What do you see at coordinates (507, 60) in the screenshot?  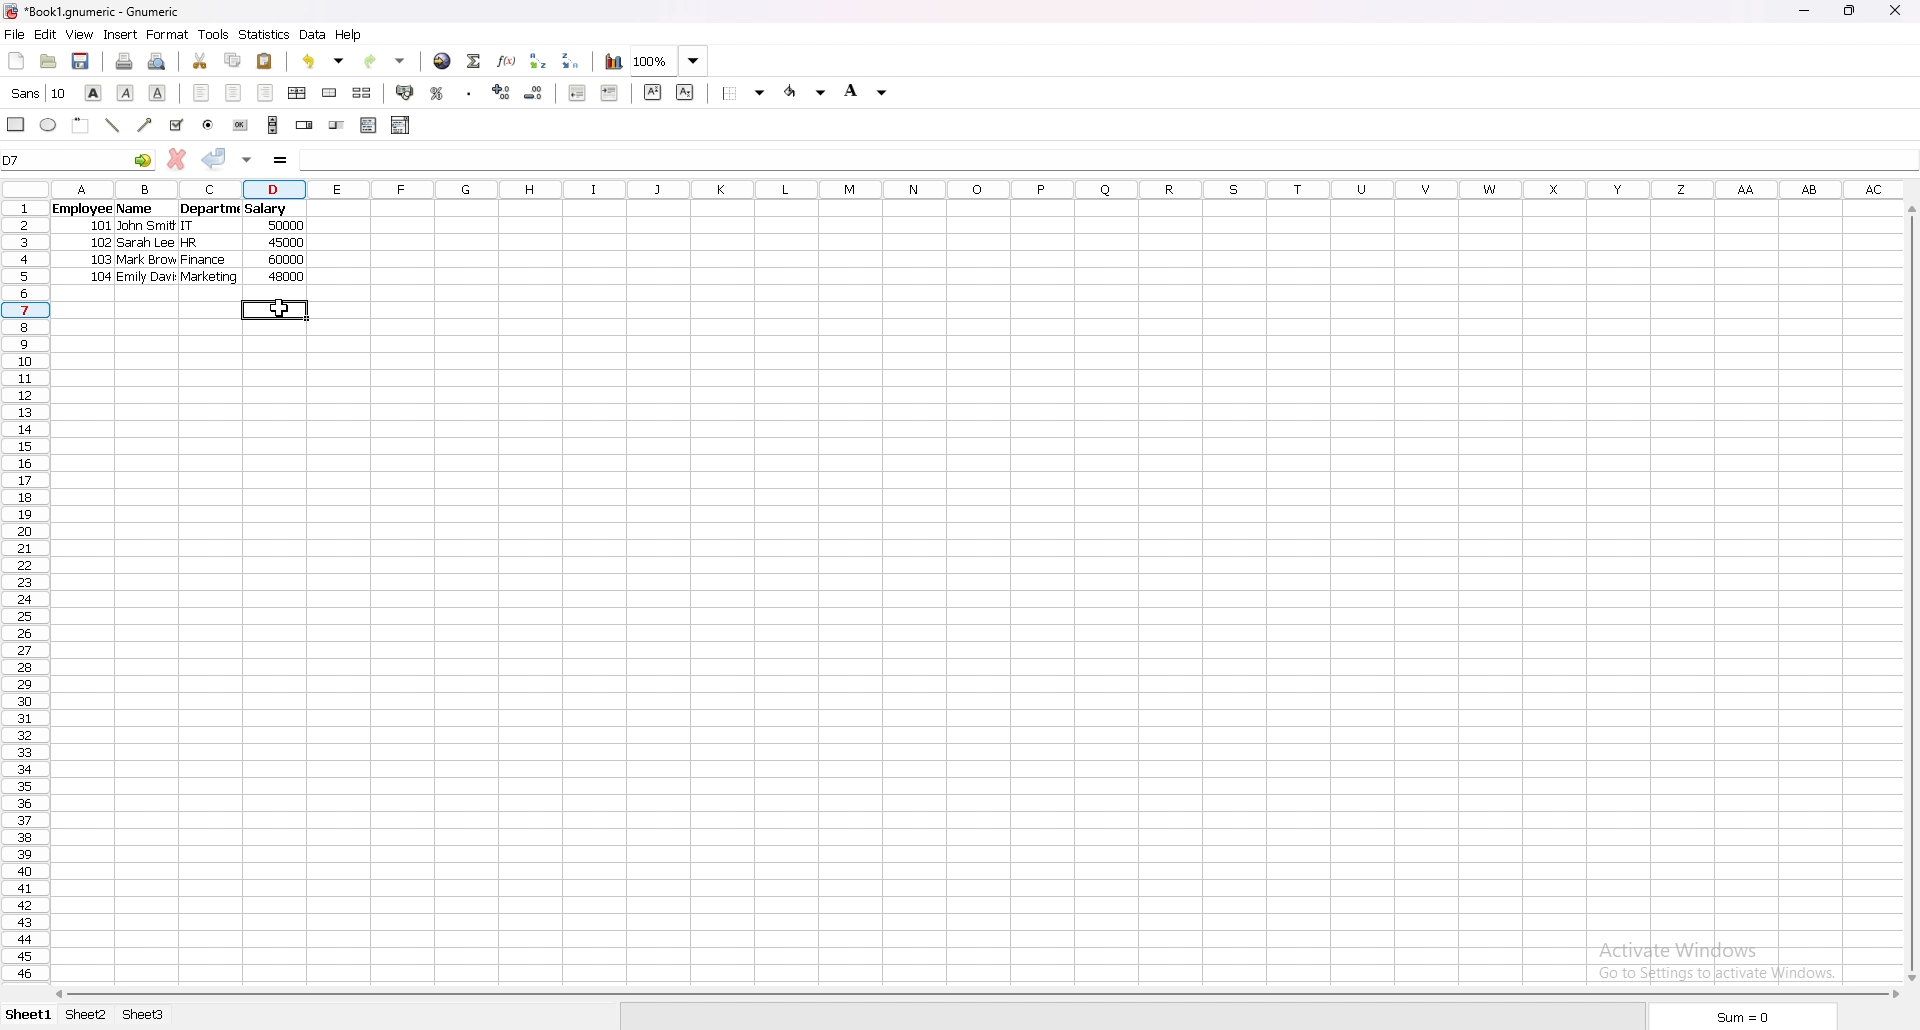 I see `function` at bounding box center [507, 60].